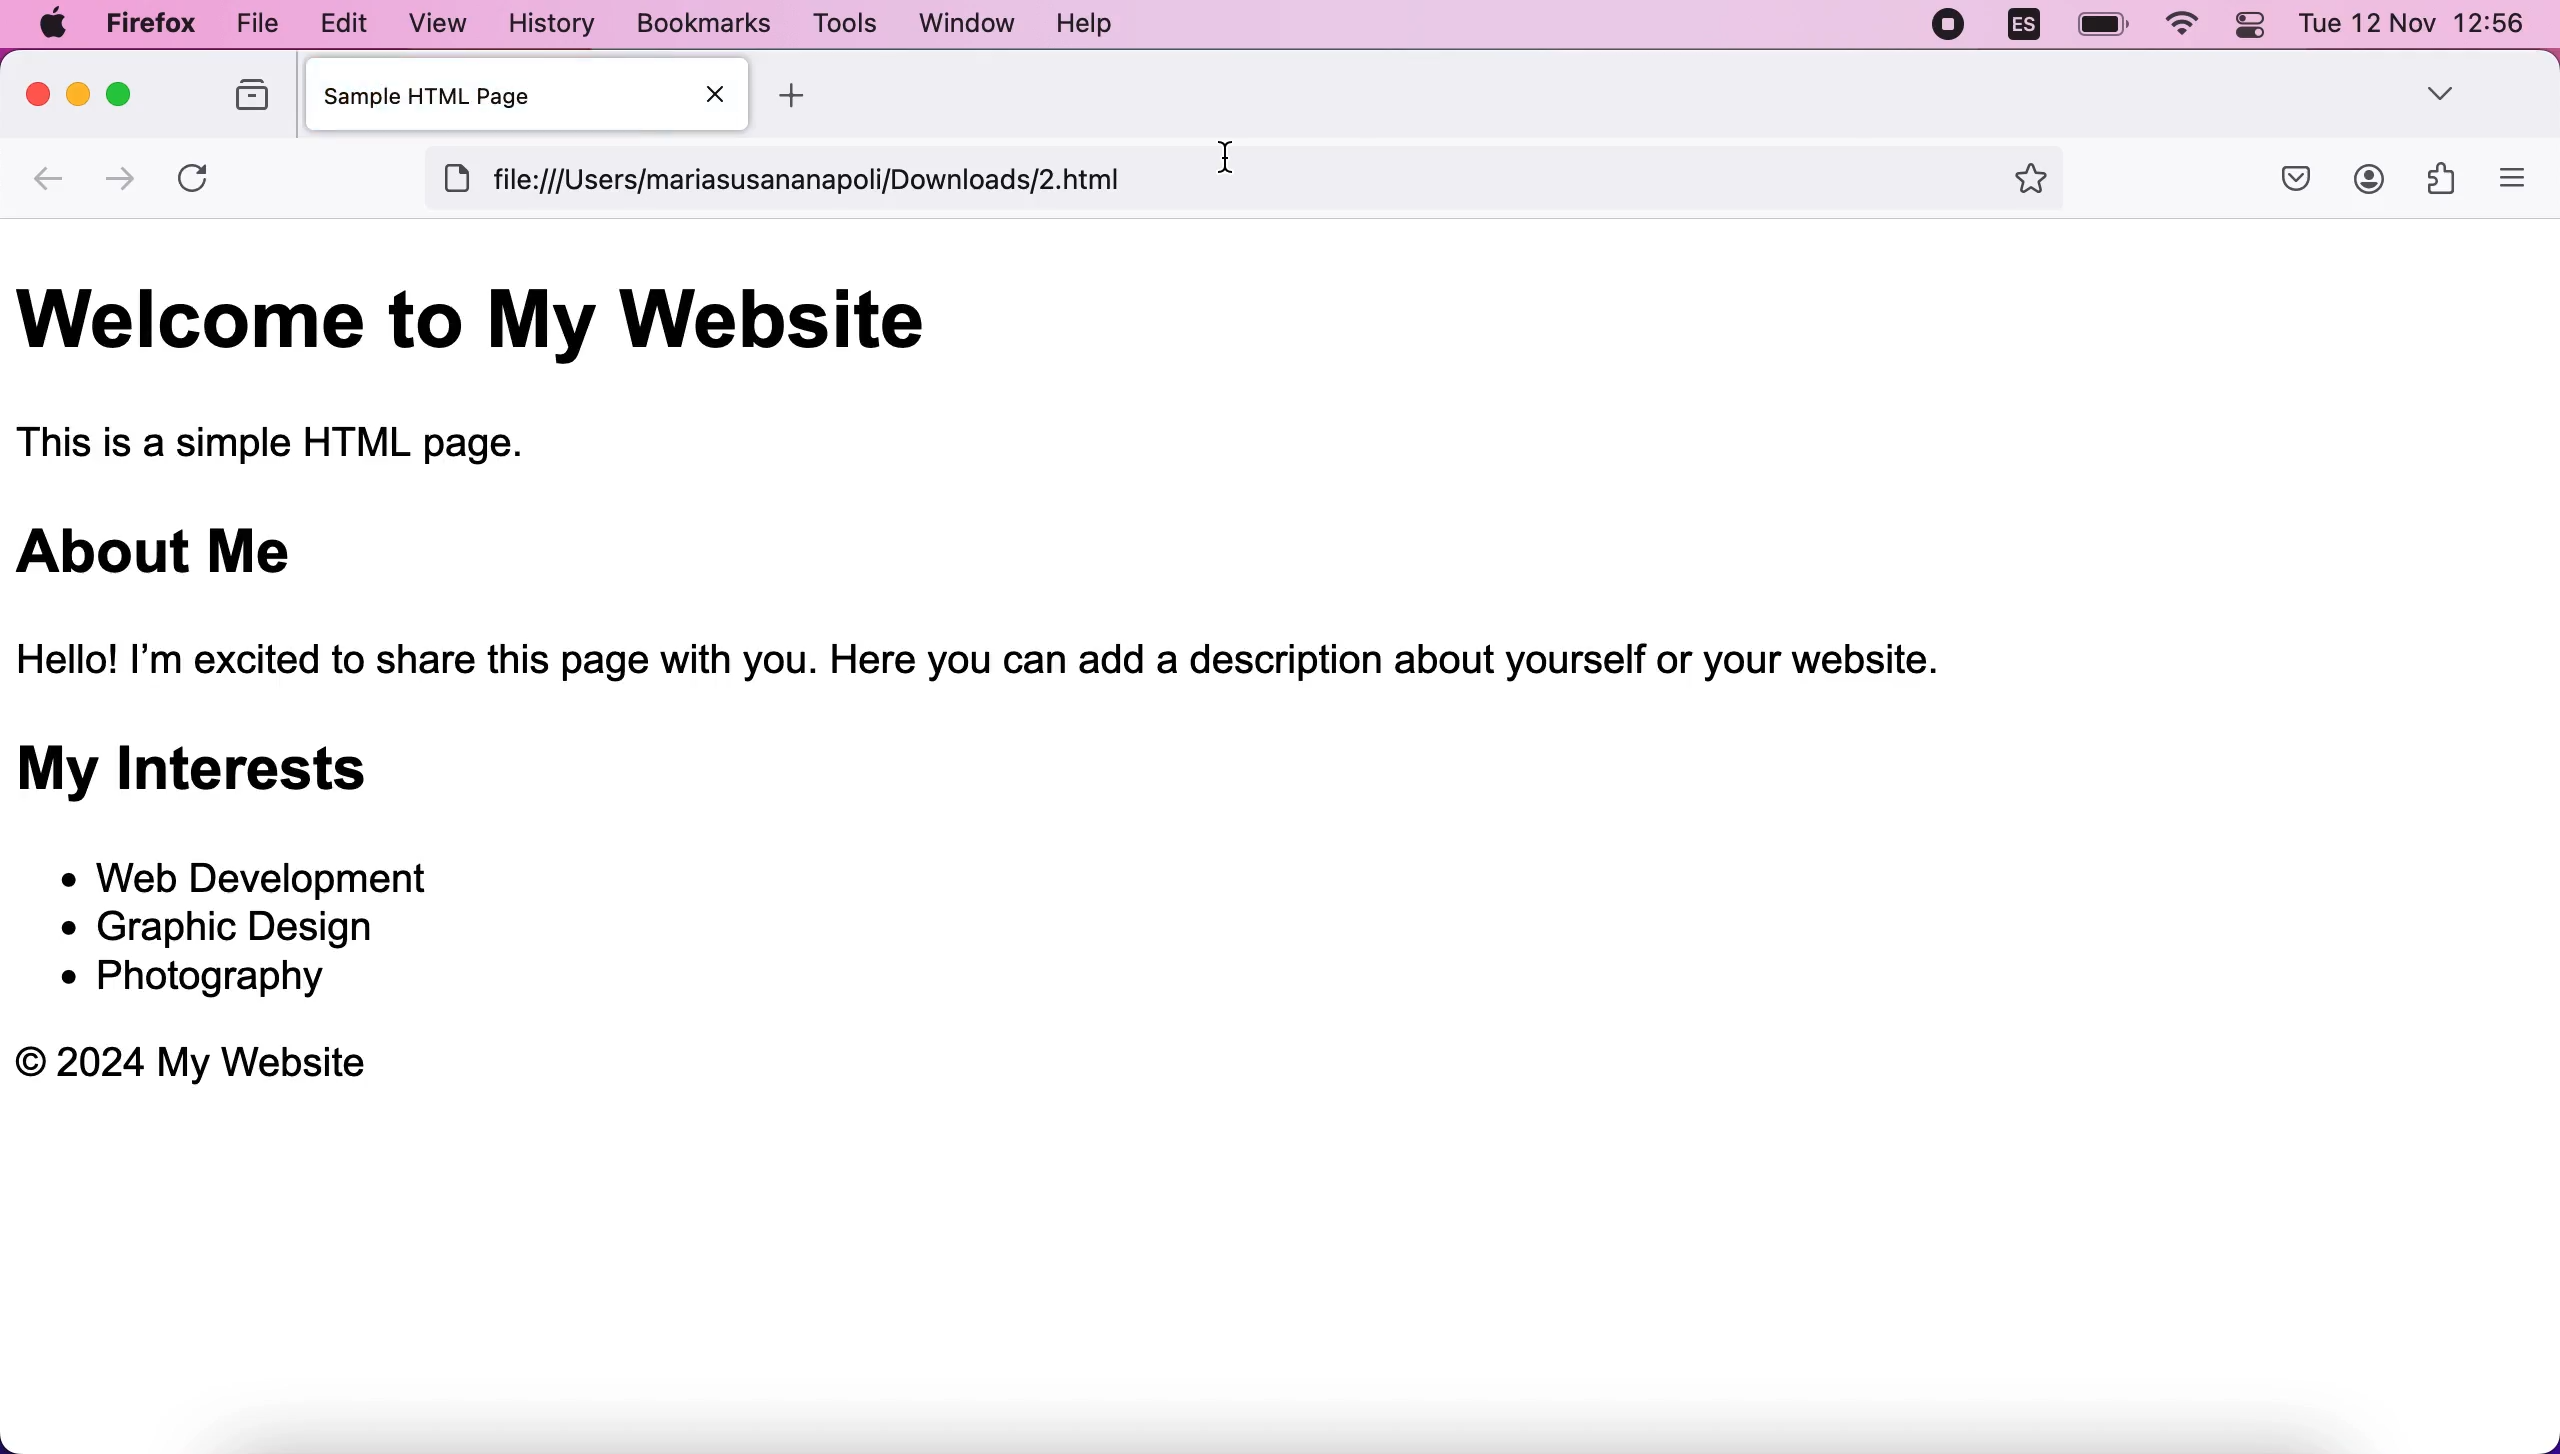 The height and width of the screenshot is (1454, 2560). I want to click on minimize, so click(77, 103).